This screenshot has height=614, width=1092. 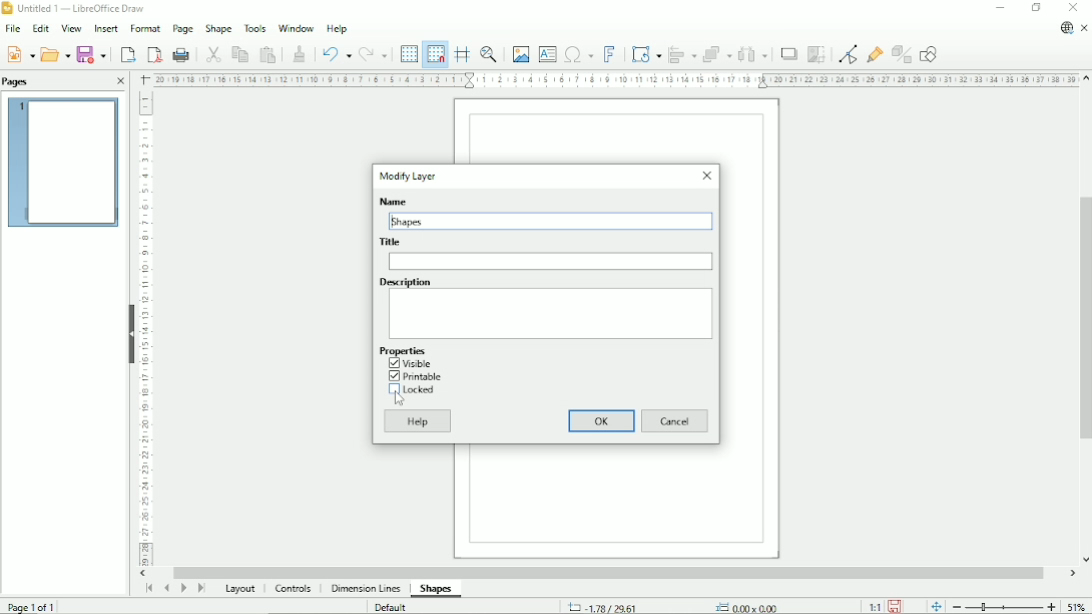 What do you see at coordinates (367, 589) in the screenshot?
I see `Dimension lines` at bounding box center [367, 589].